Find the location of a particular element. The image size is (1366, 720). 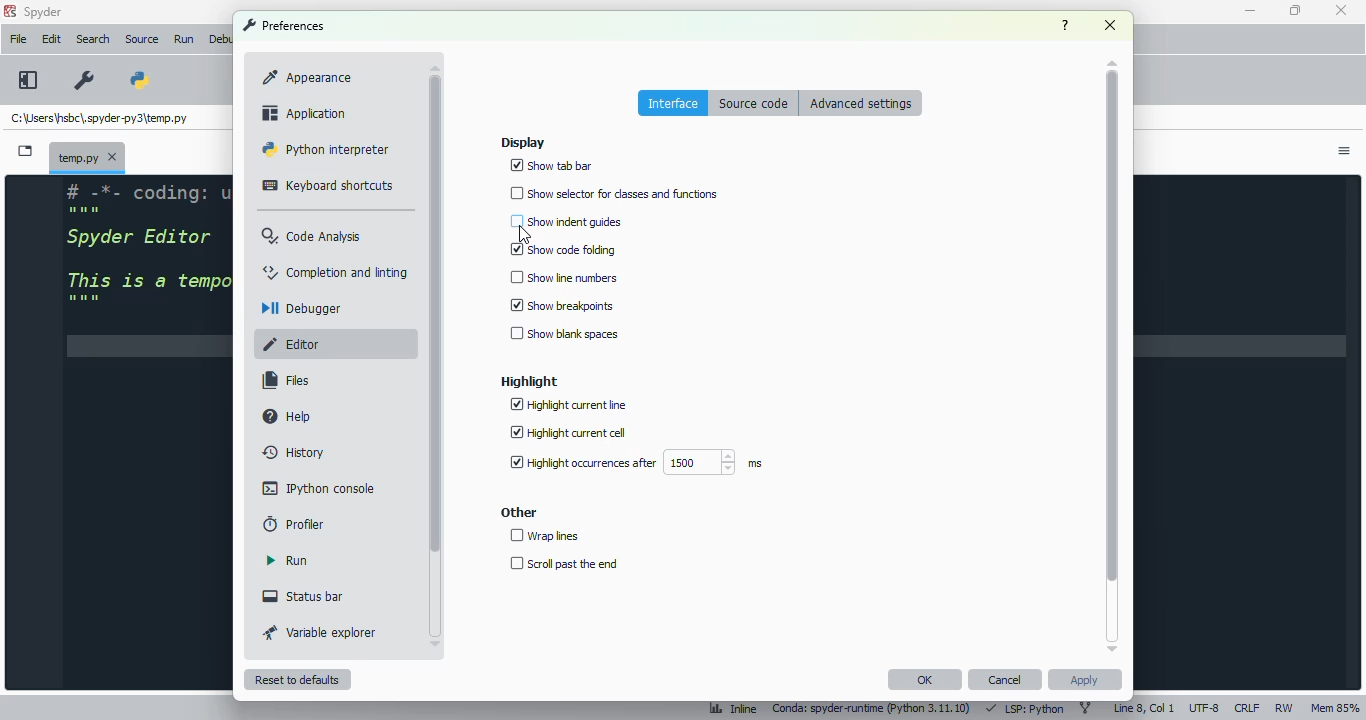

cursor is located at coordinates (523, 235).